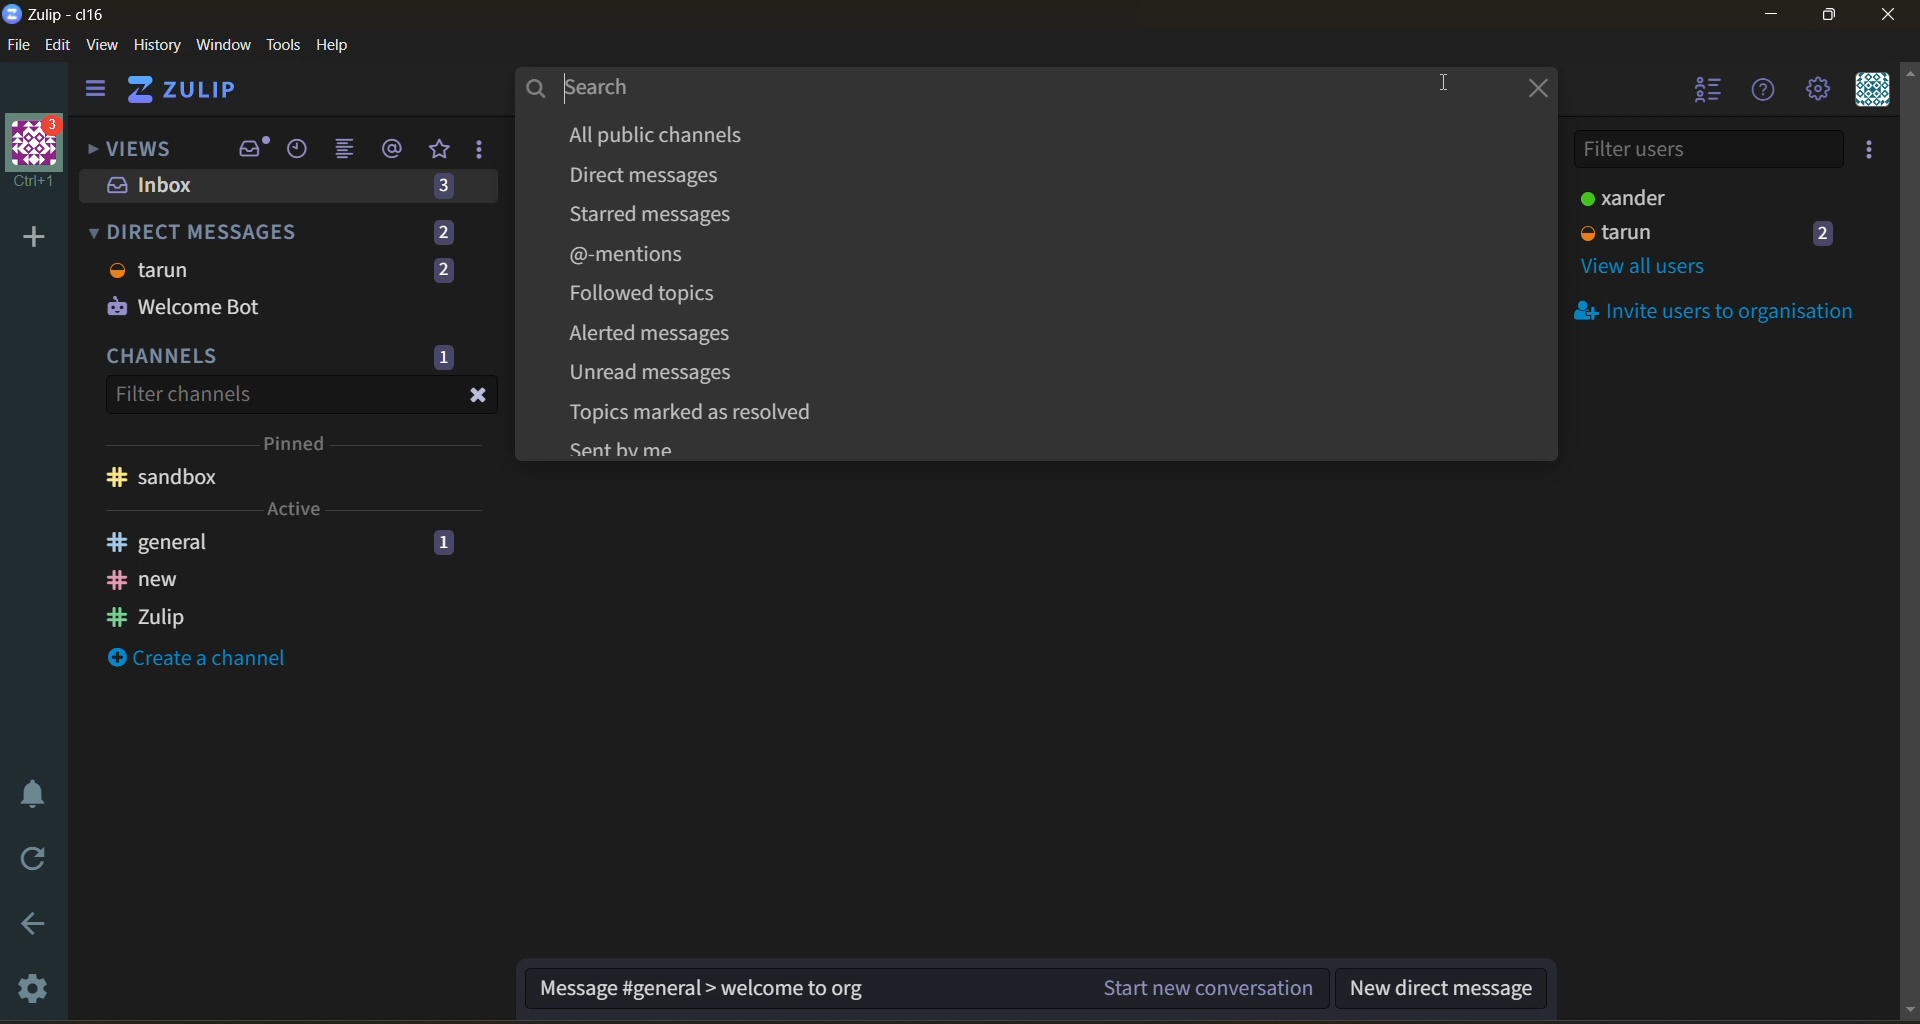  Describe the element at coordinates (157, 45) in the screenshot. I see `history` at that location.